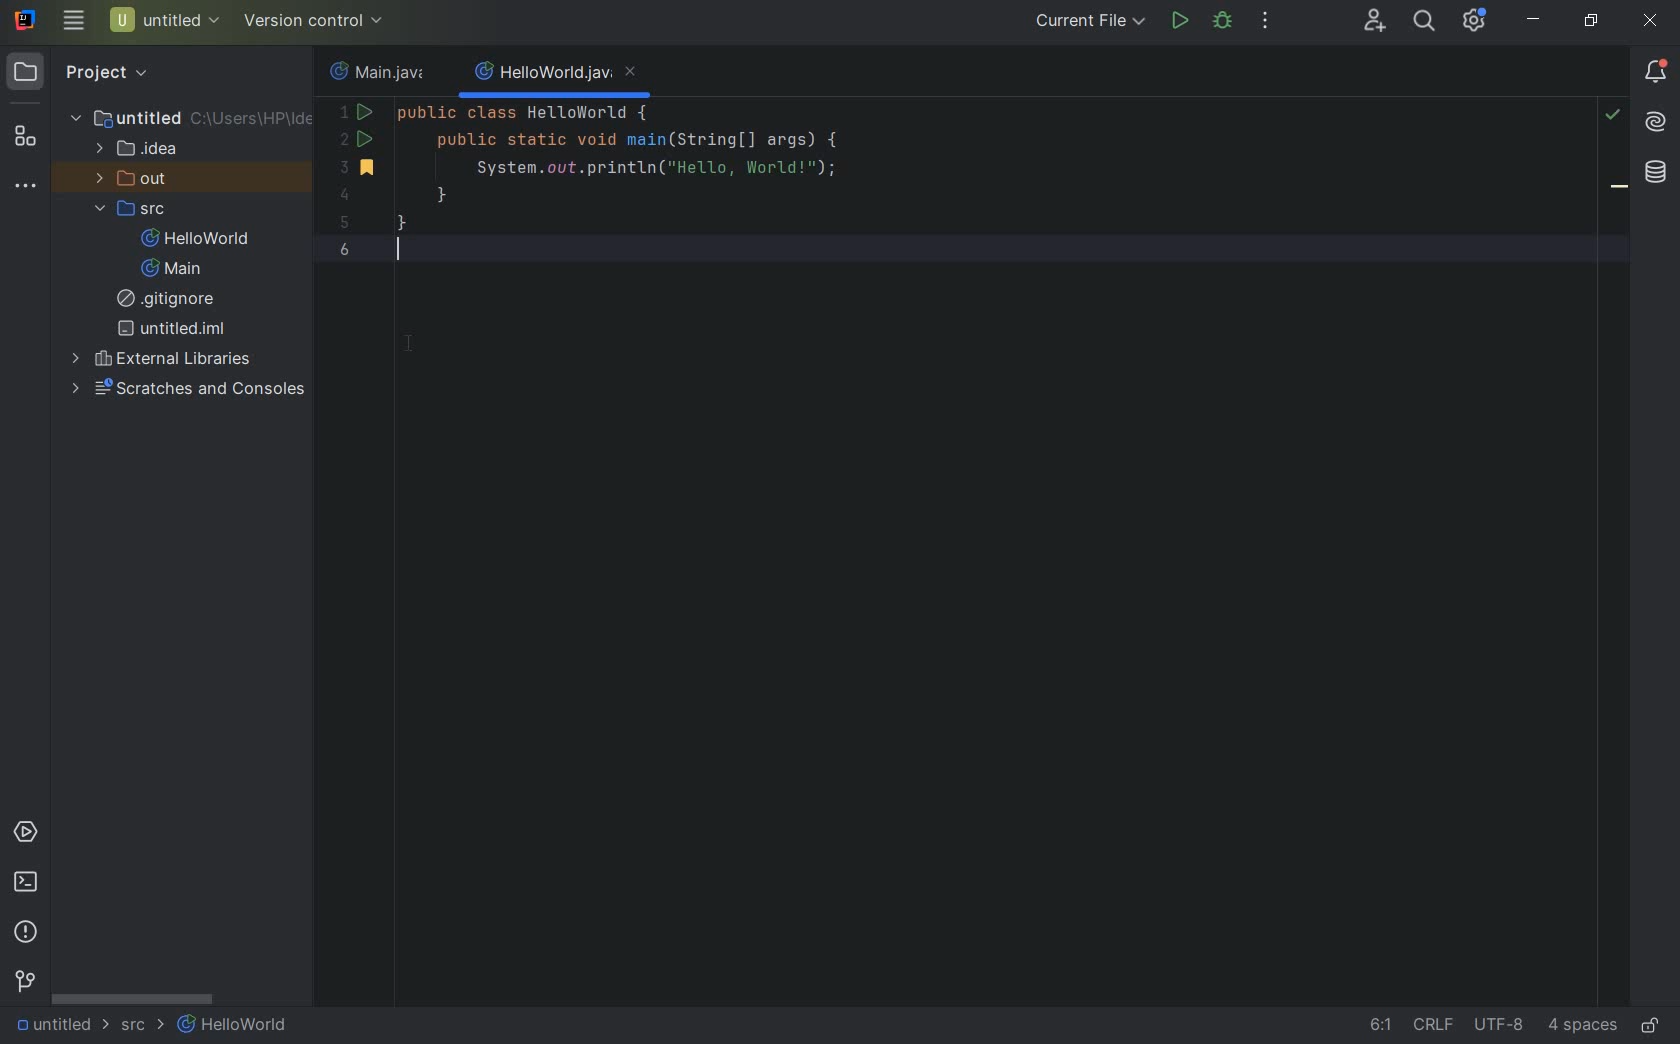 Image resolution: width=1680 pixels, height=1044 pixels. I want to click on run, so click(1179, 21).